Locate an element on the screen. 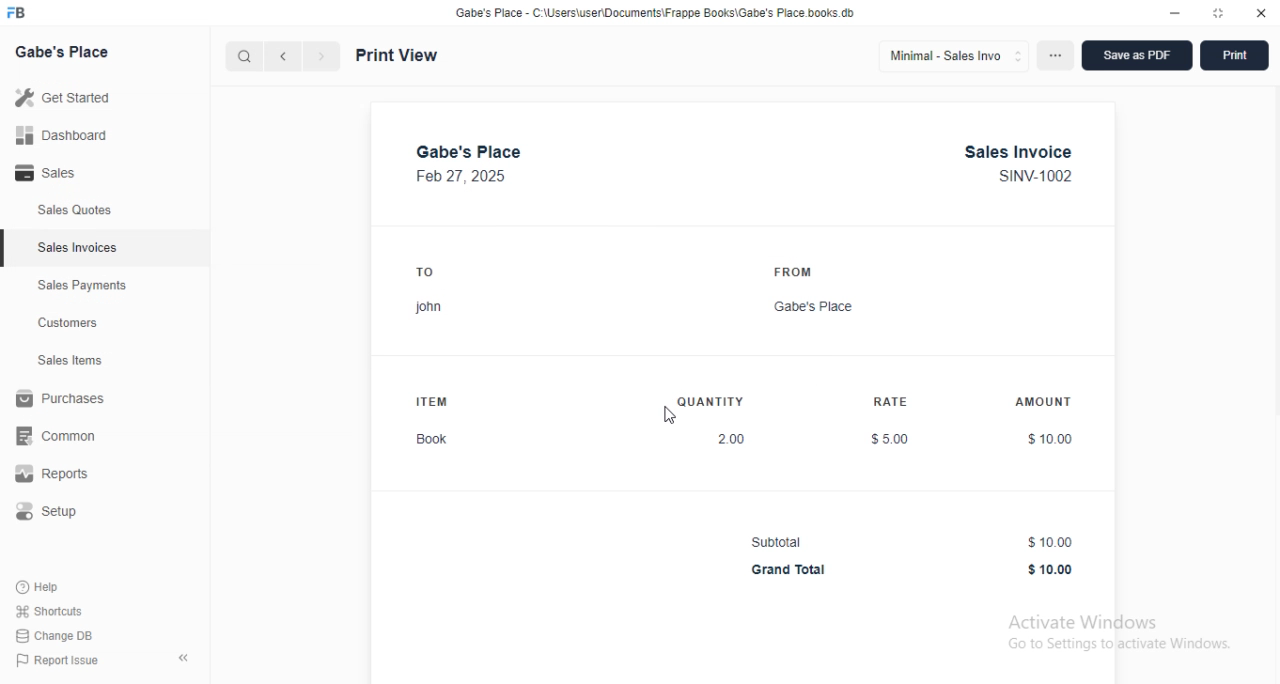 The image size is (1280, 684). reports is located at coordinates (51, 474).